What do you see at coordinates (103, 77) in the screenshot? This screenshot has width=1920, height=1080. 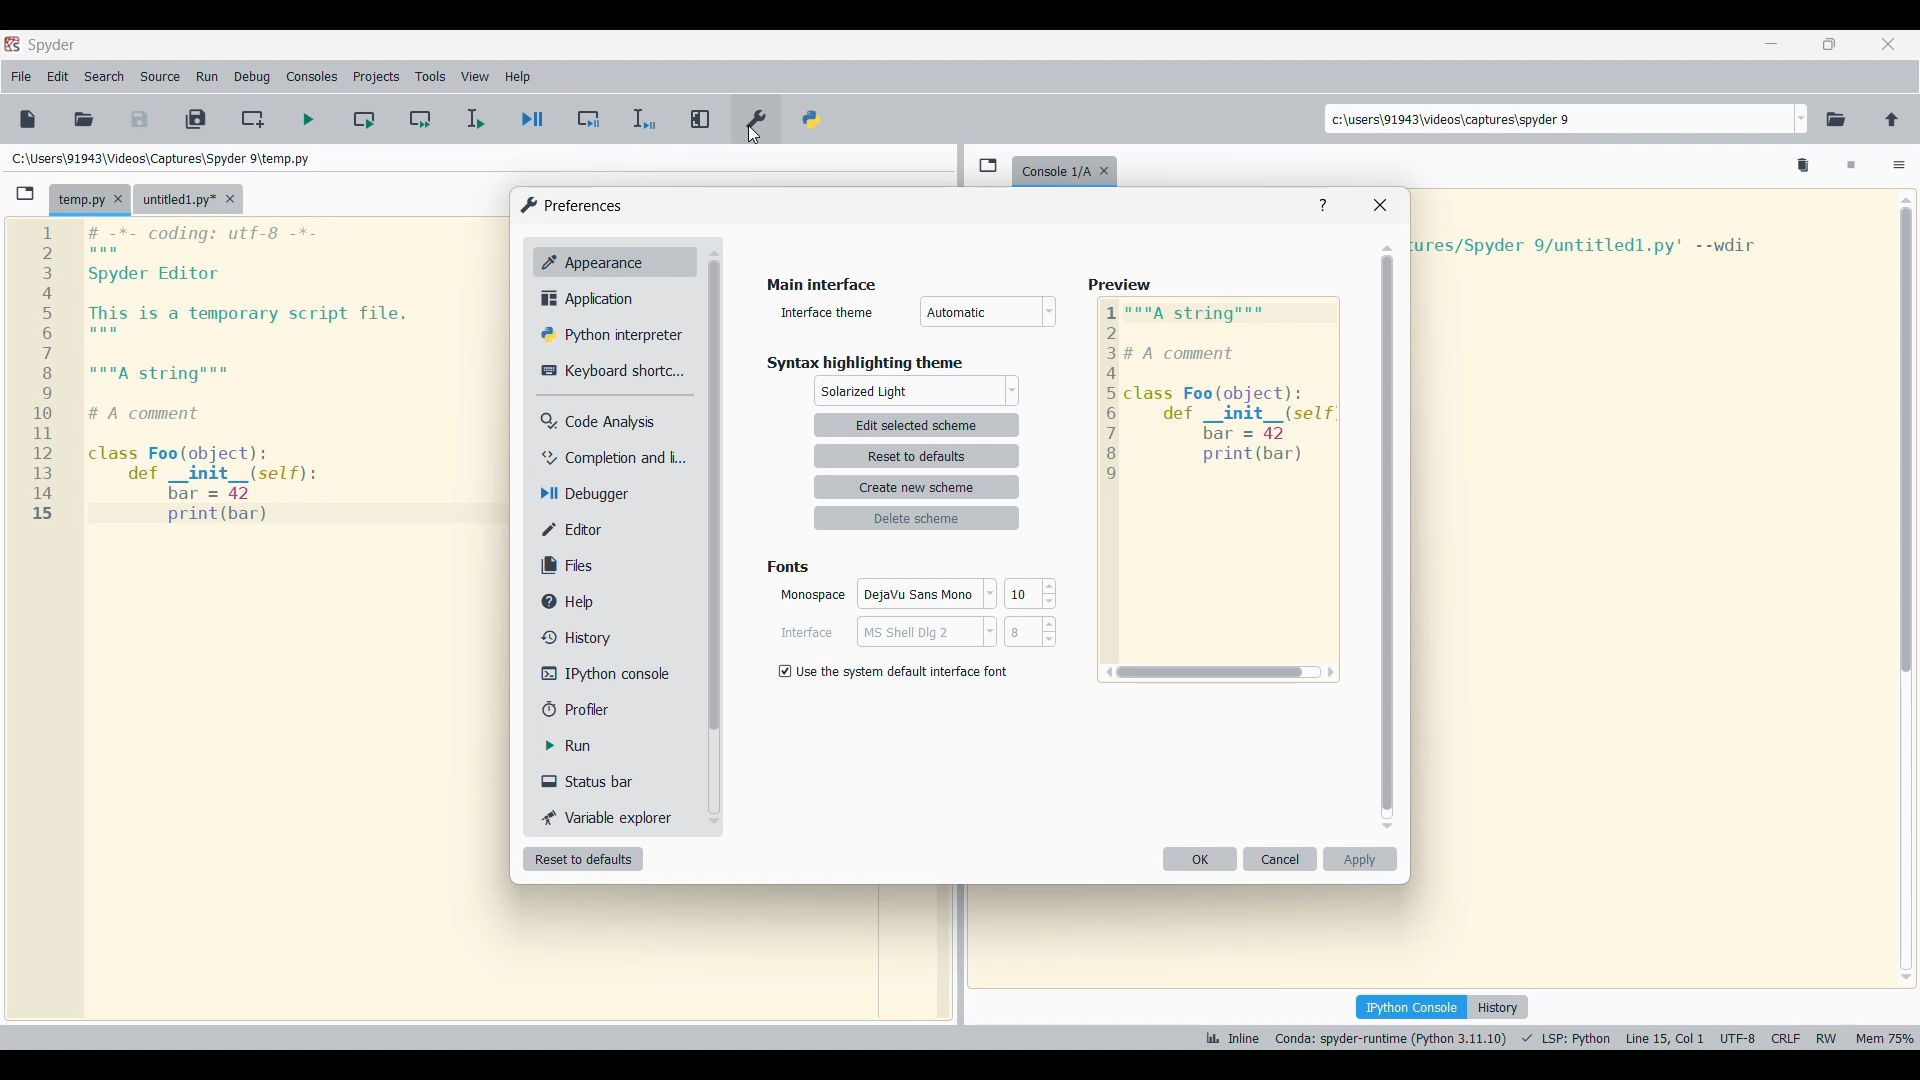 I see `Search menu` at bounding box center [103, 77].